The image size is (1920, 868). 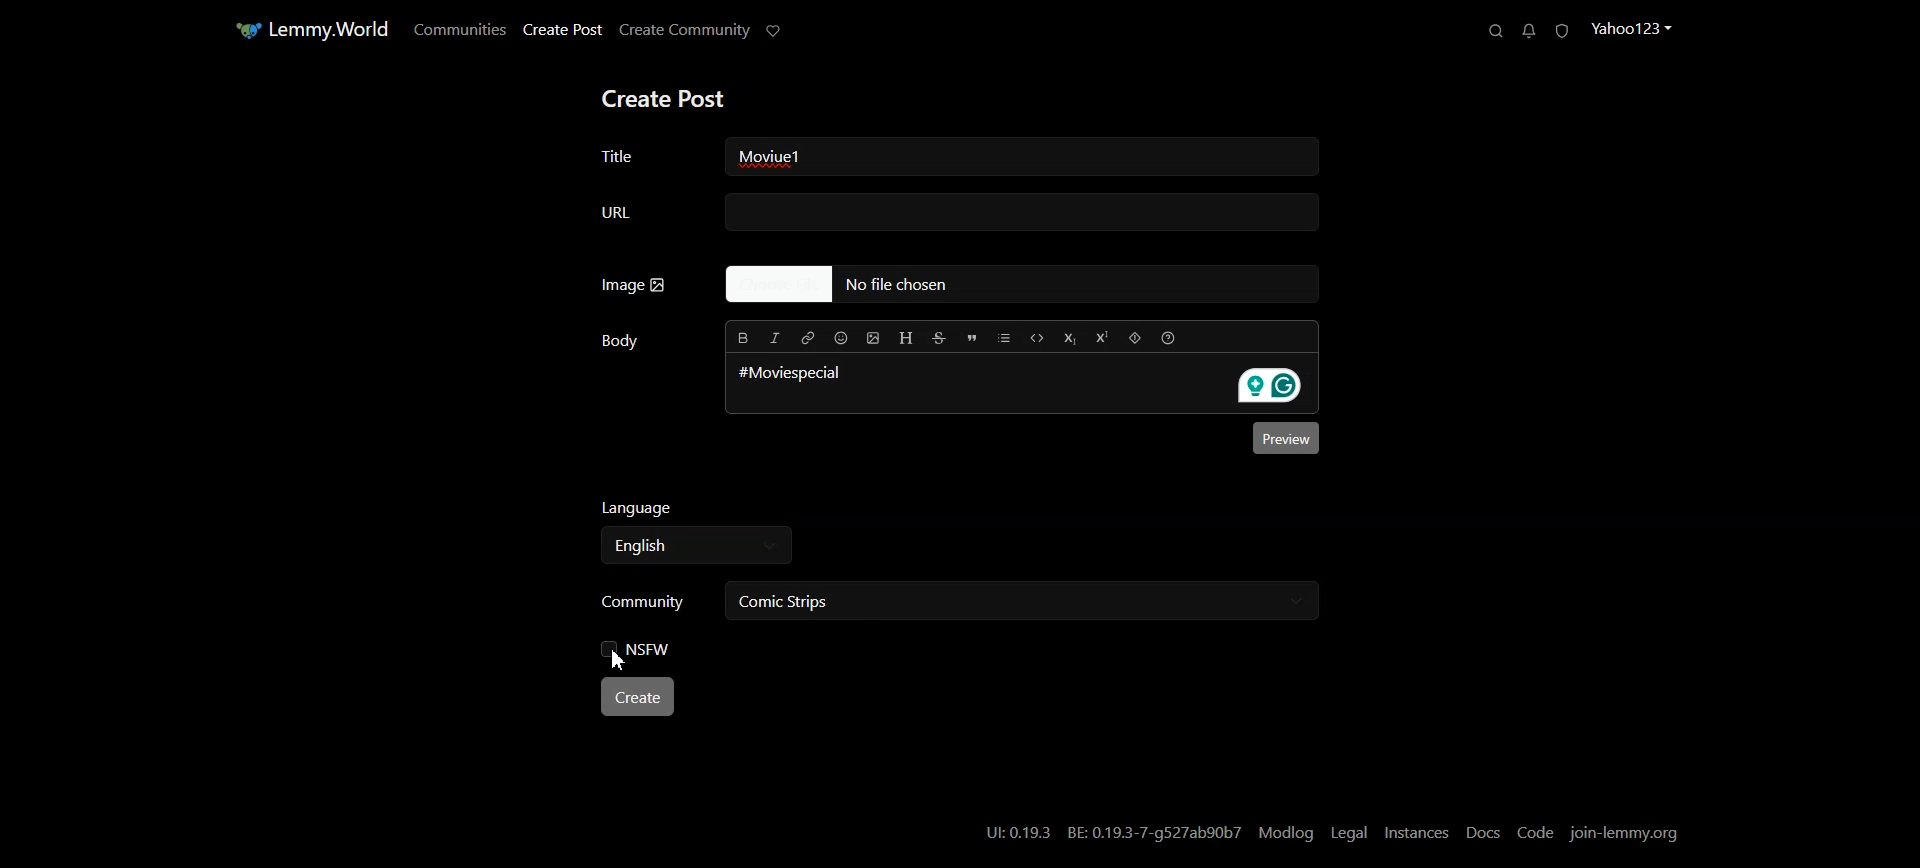 I want to click on Instances, so click(x=1417, y=833).